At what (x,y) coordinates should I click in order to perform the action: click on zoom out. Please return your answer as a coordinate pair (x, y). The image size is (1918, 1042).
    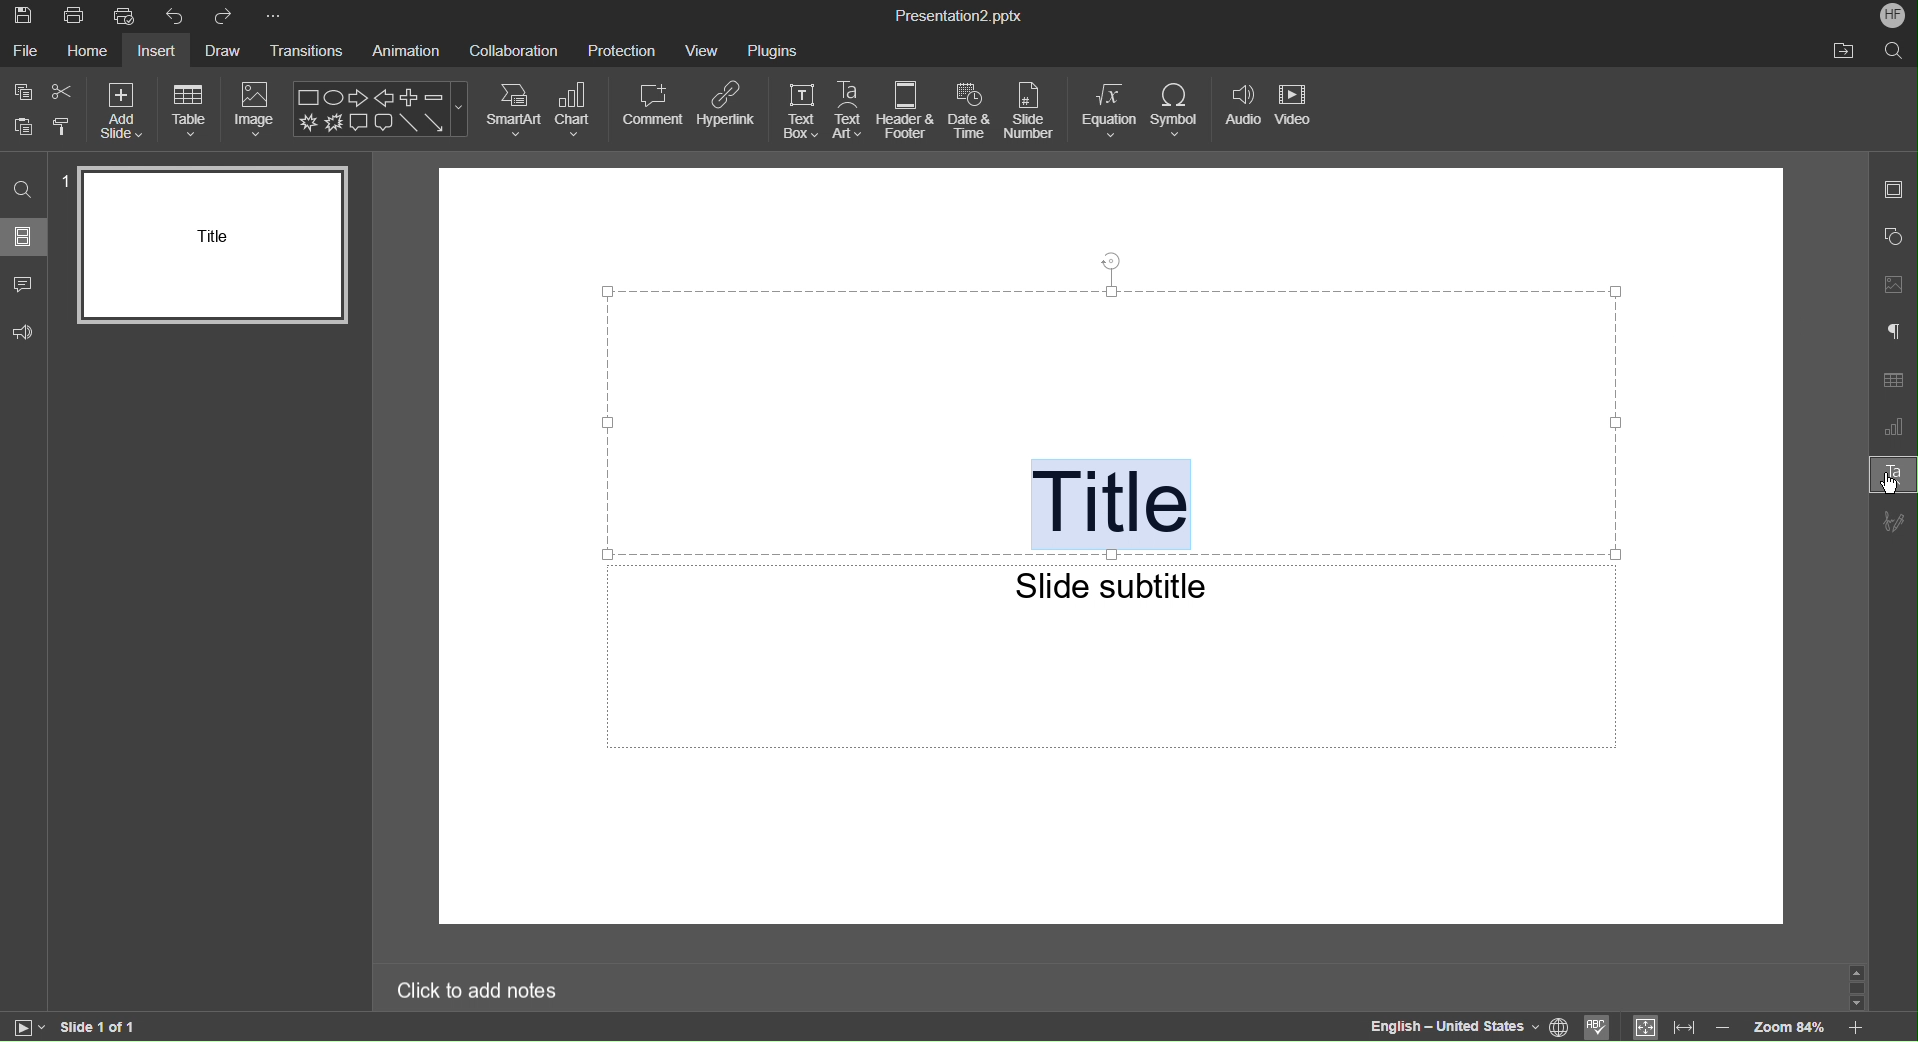
    Looking at the image, I should click on (1725, 1025).